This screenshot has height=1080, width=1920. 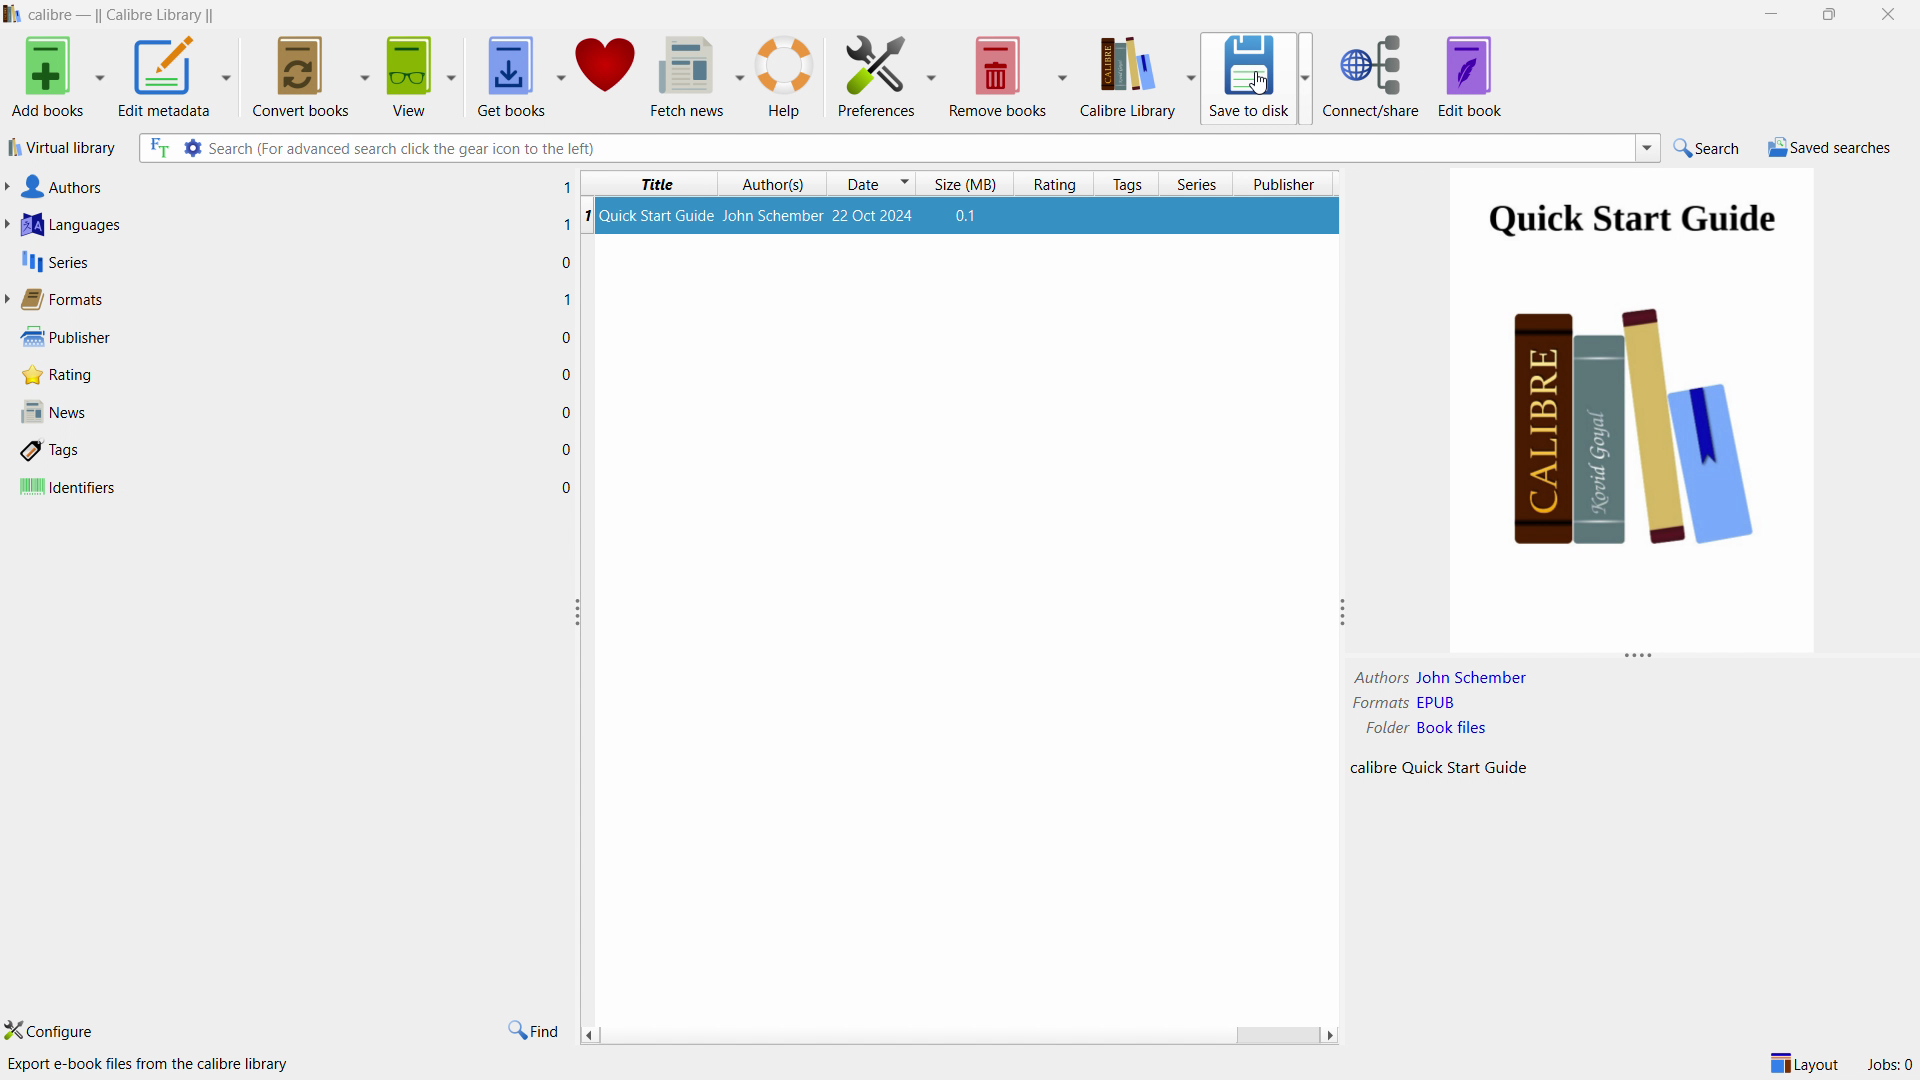 I want to click on calibre — || Calibre Library ||, so click(x=130, y=15).